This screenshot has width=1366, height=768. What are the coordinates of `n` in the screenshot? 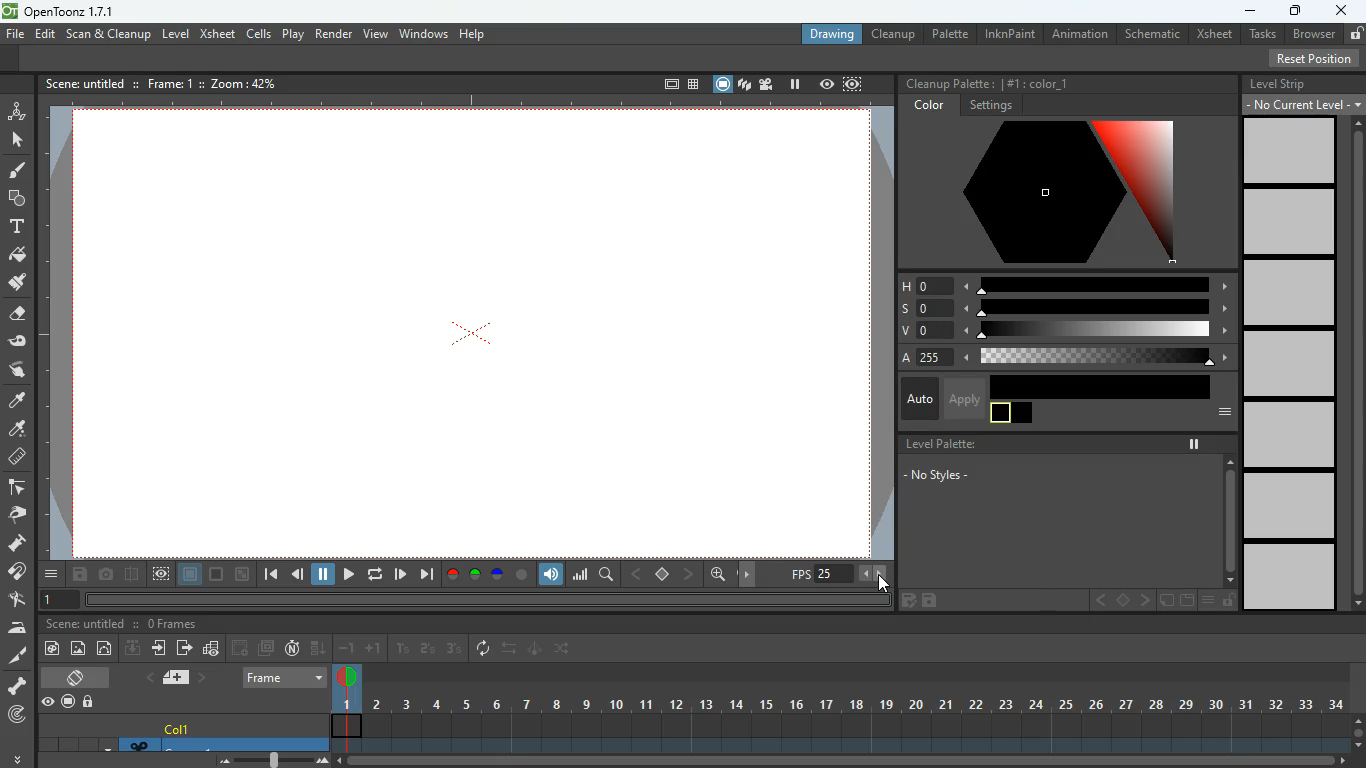 It's located at (294, 647).